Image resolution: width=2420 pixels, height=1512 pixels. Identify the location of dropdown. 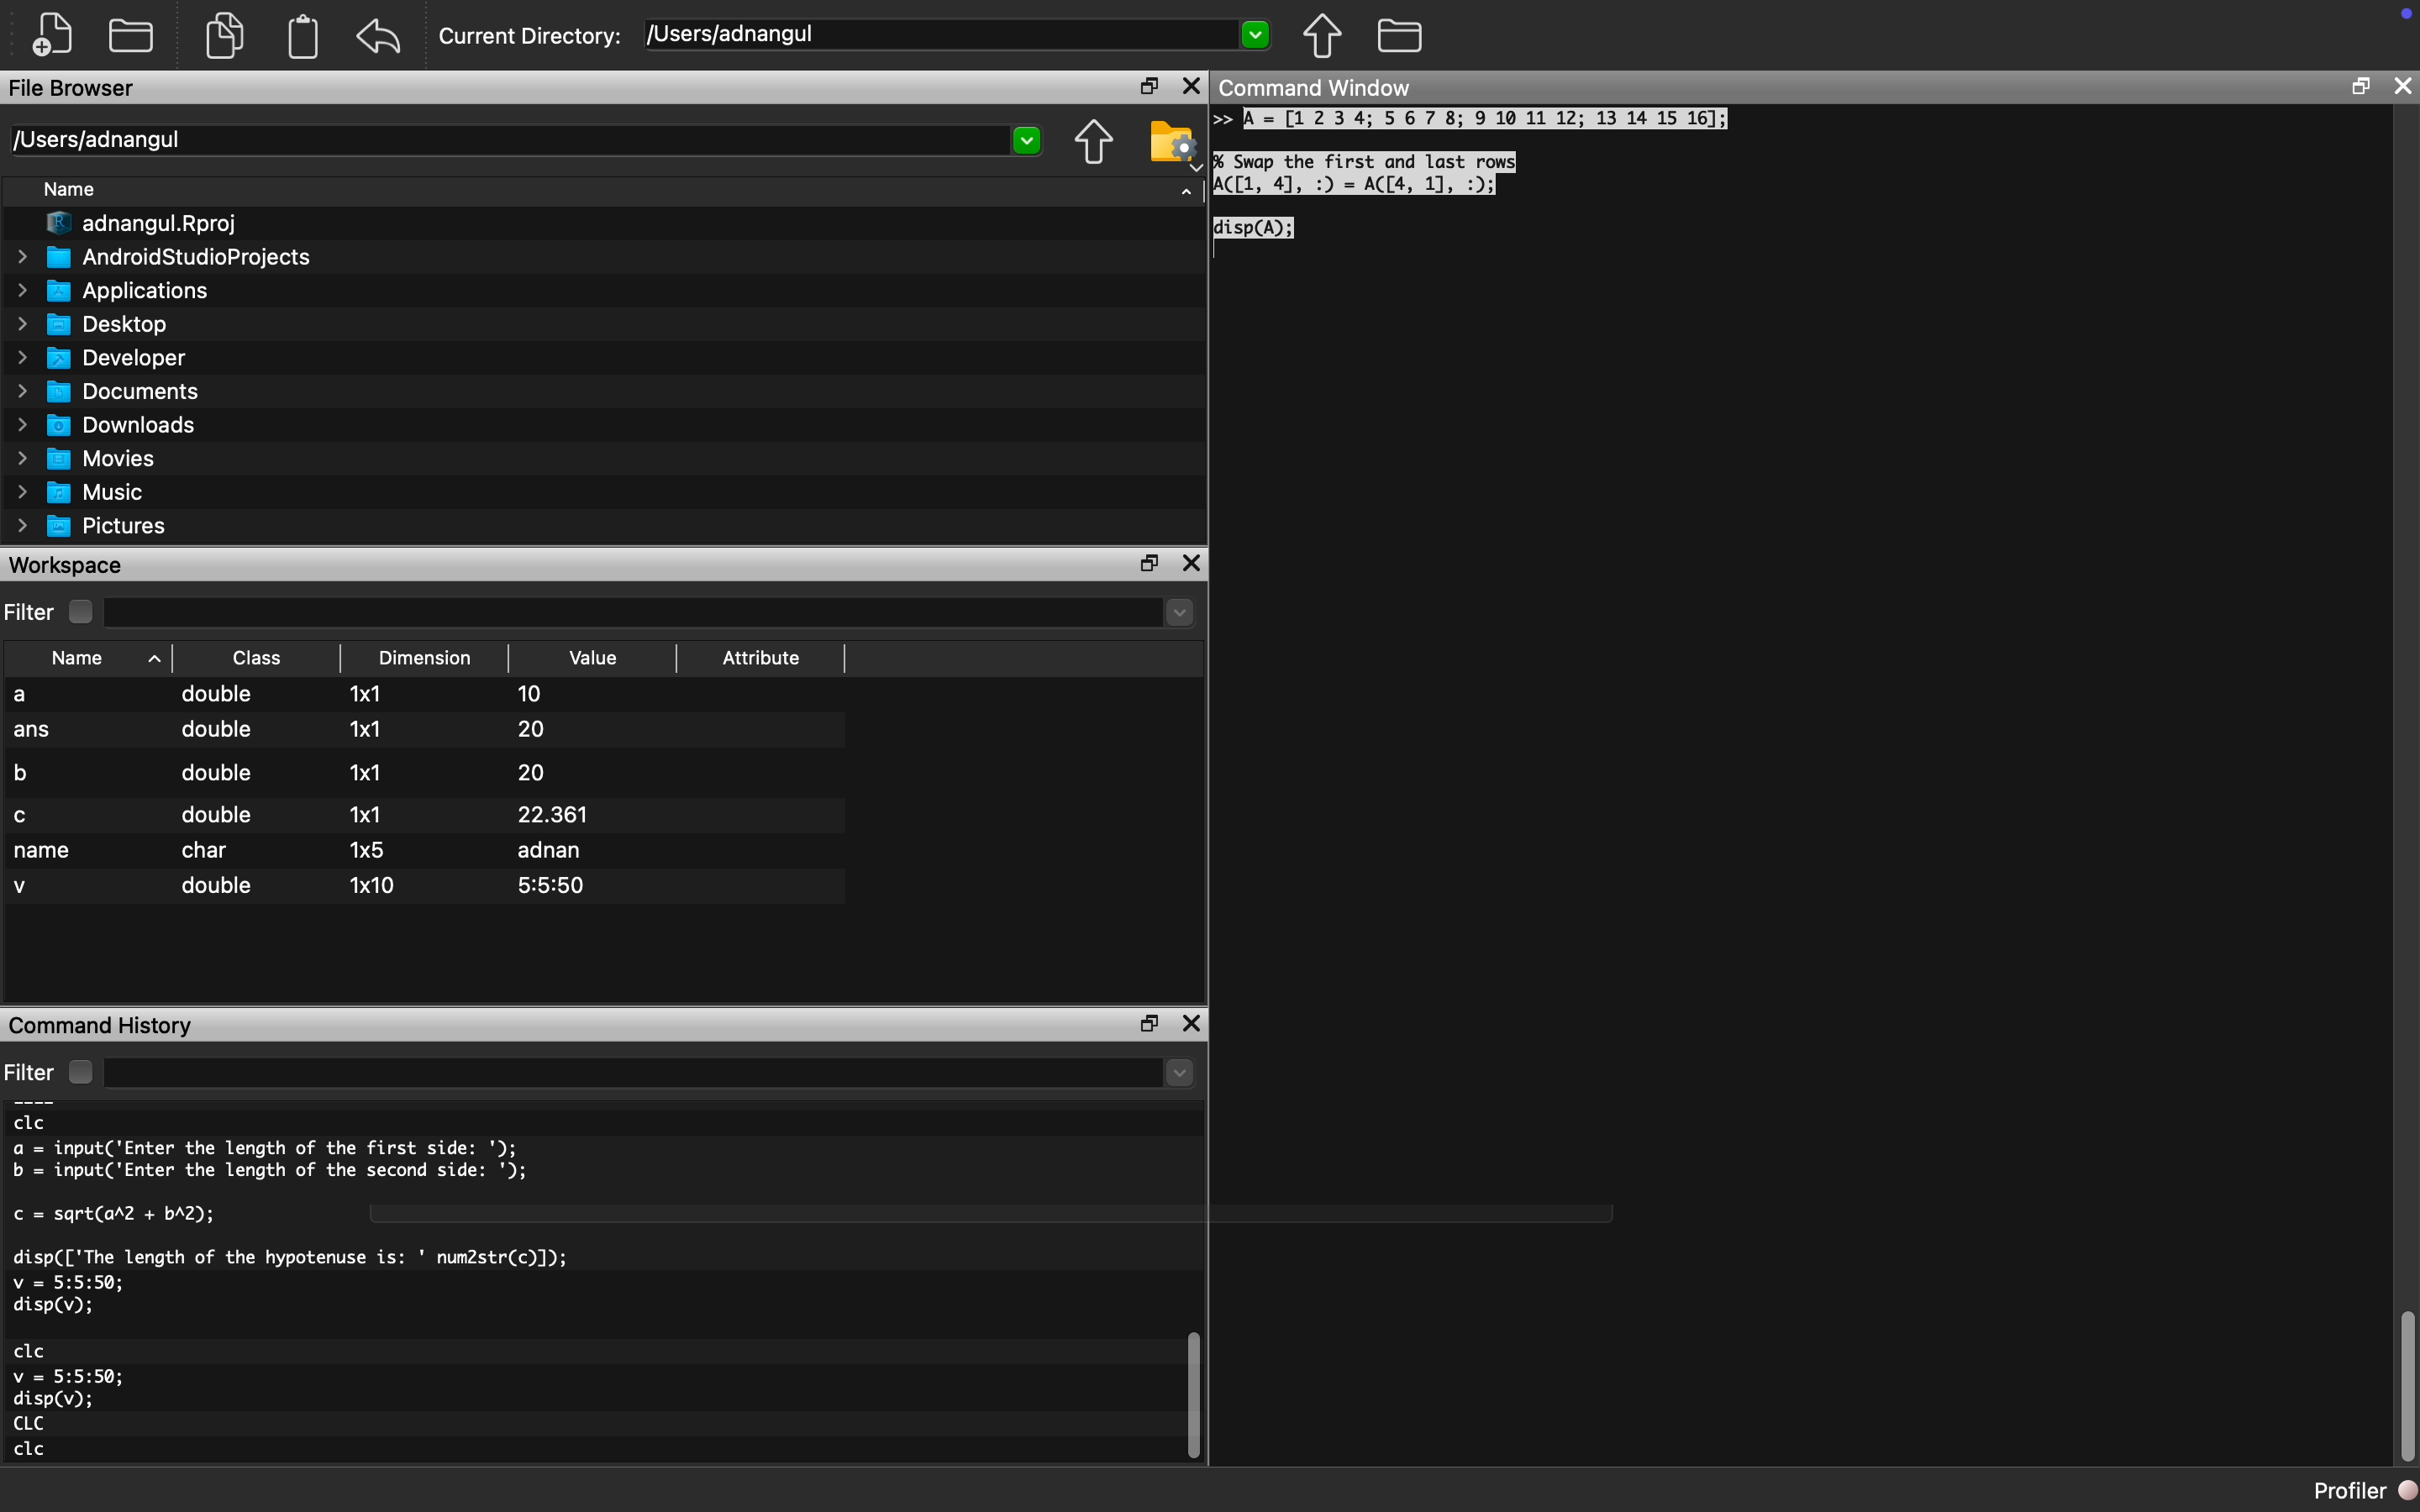
(1027, 140).